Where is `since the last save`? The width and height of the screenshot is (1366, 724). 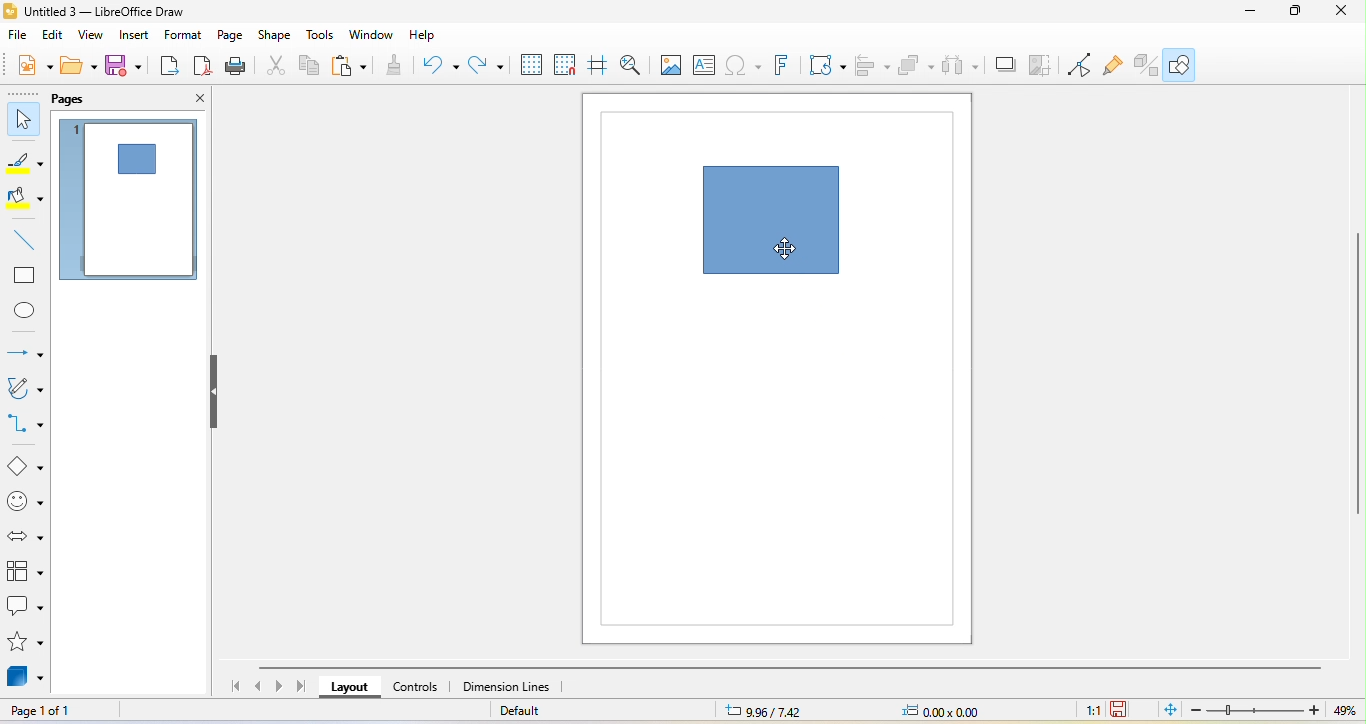
since the last save is located at coordinates (1124, 711).